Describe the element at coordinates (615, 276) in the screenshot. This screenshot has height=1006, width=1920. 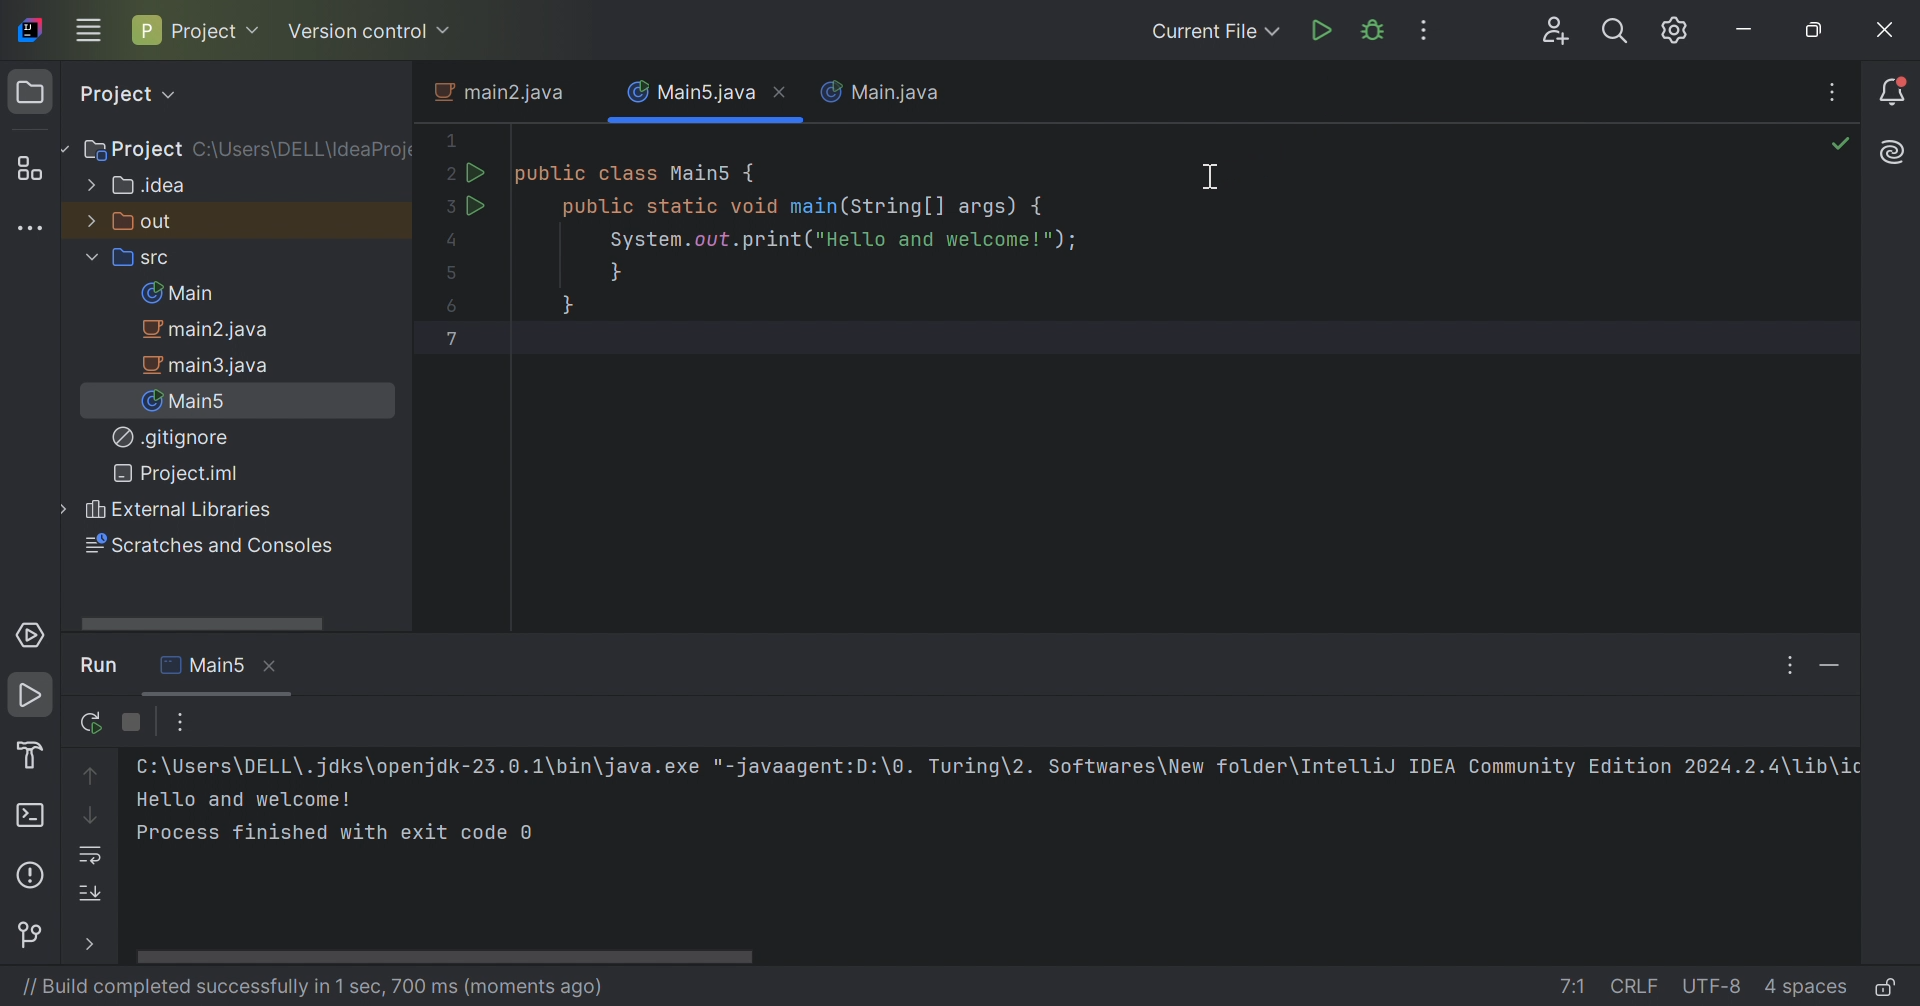
I see `}` at that location.